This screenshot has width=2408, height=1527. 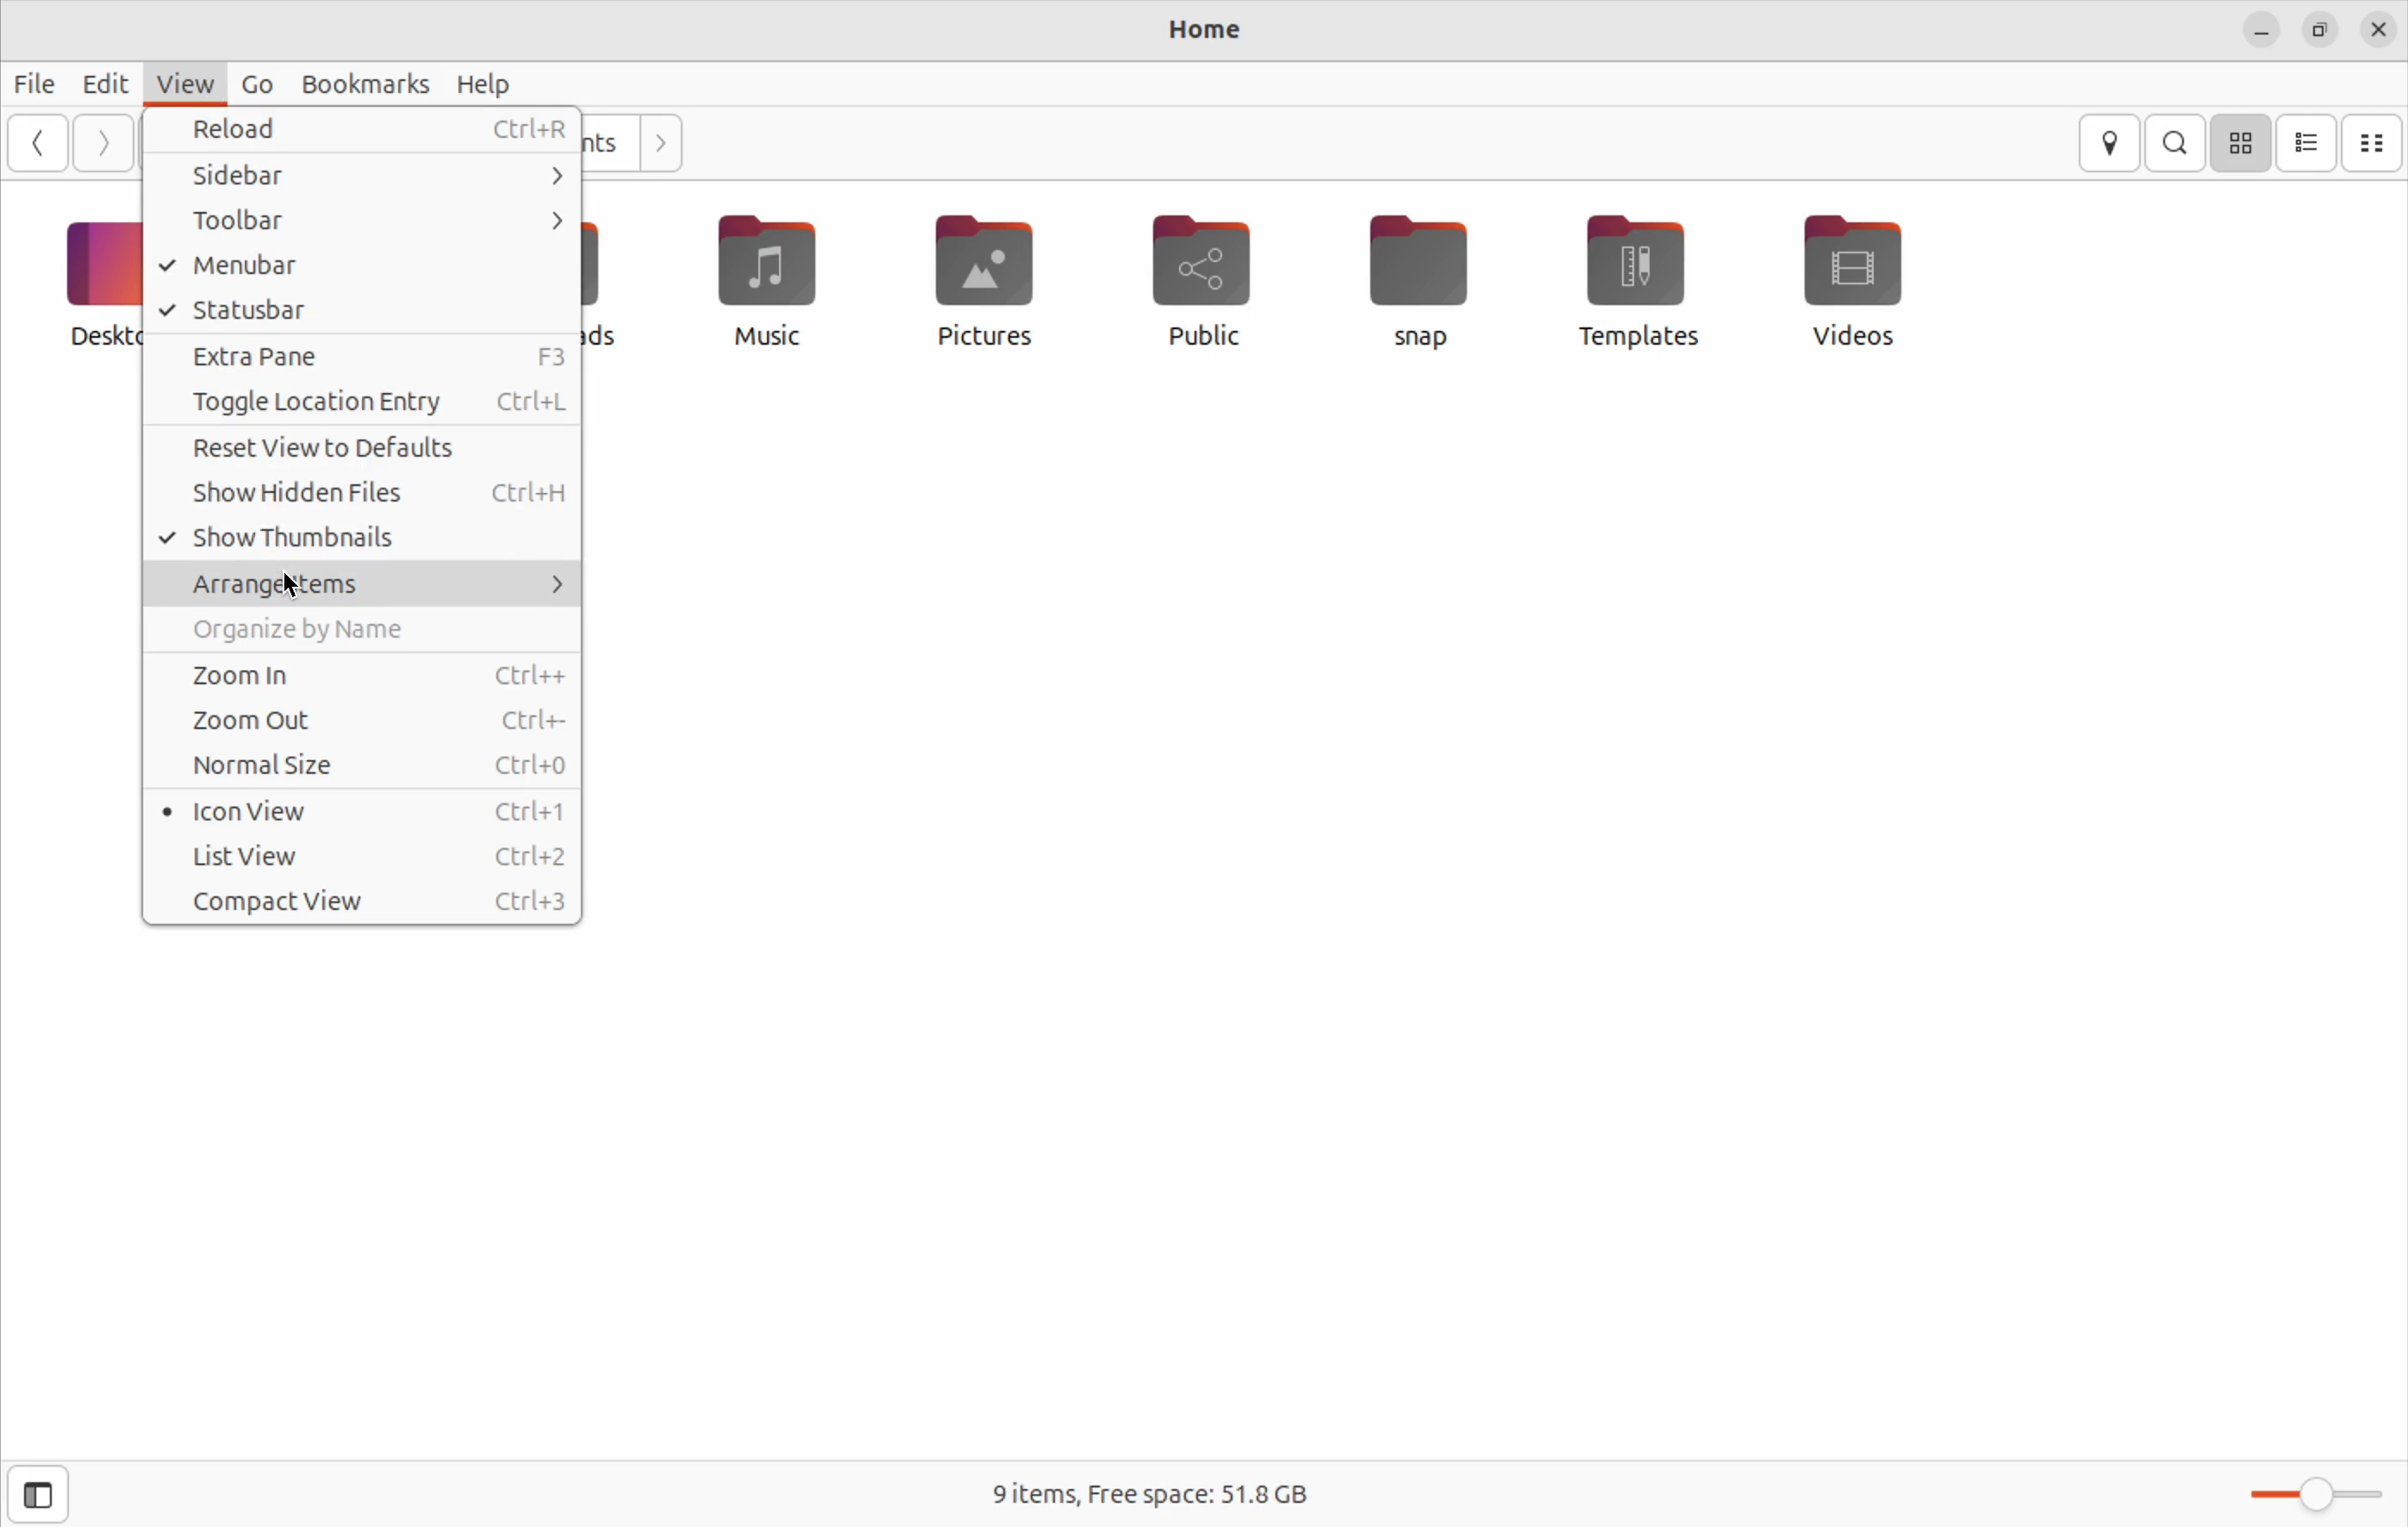 I want to click on toggle zoom, so click(x=2304, y=1492).